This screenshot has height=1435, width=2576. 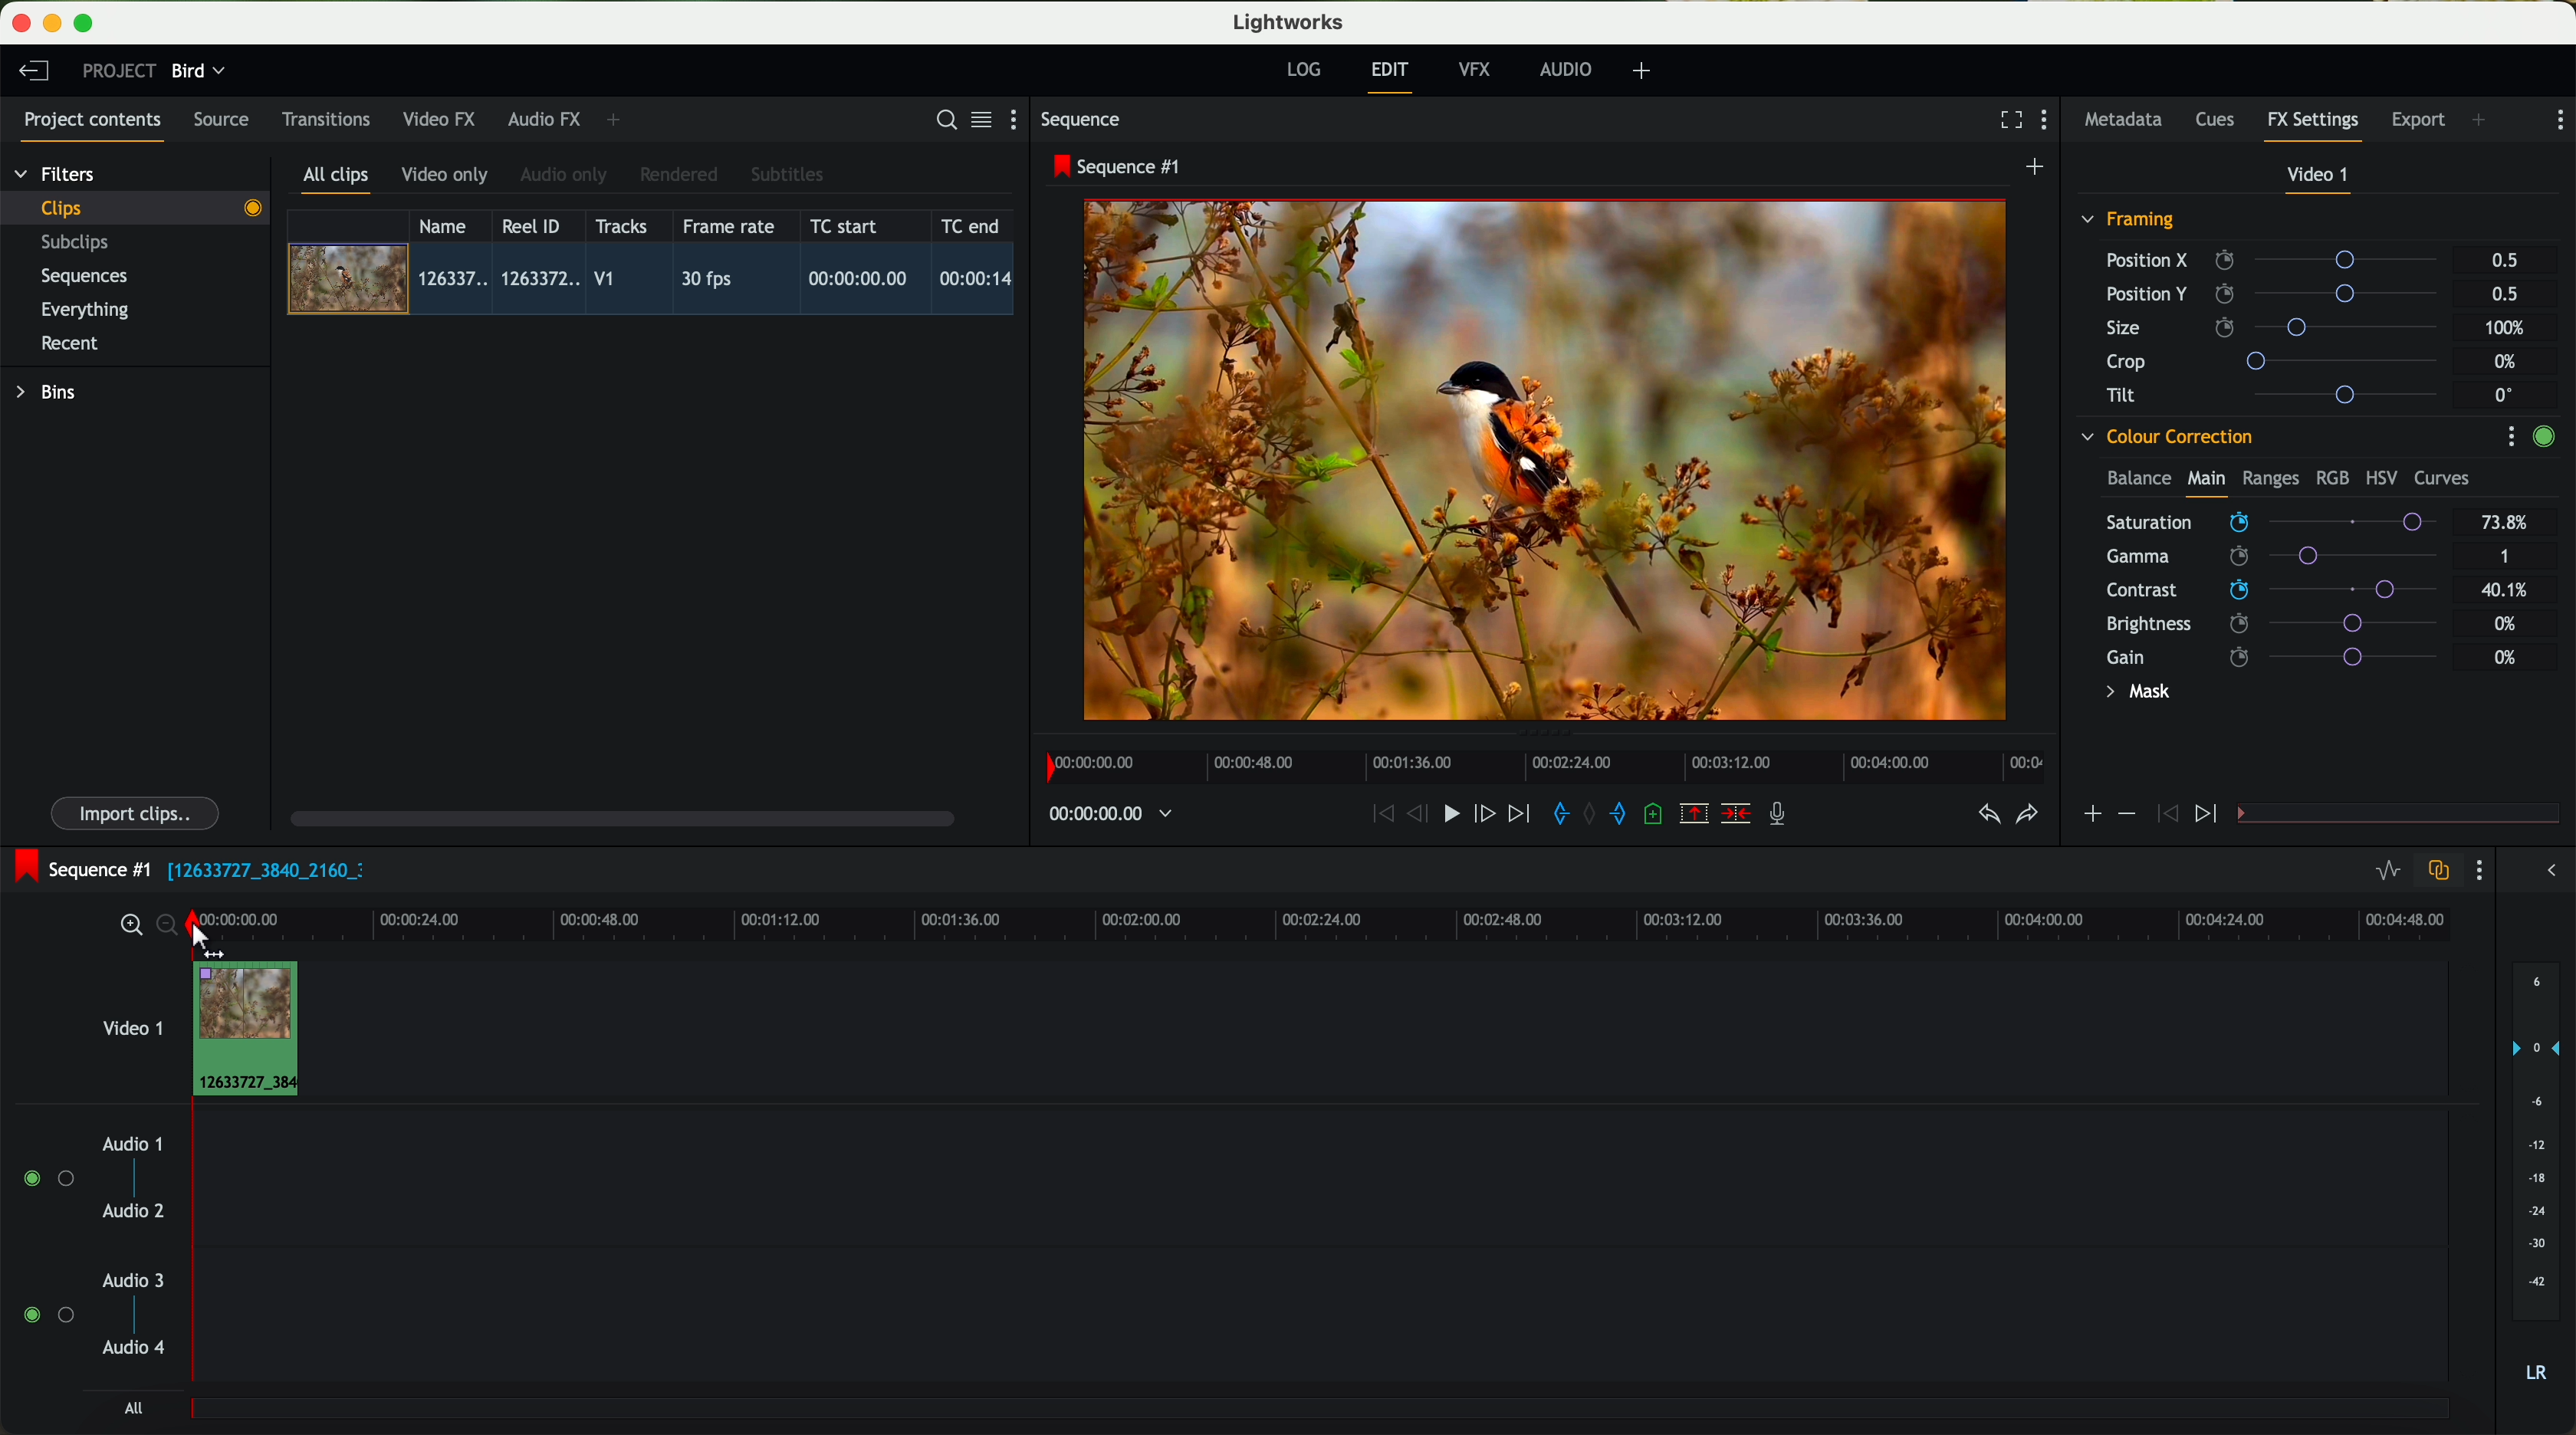 I want to click on toggle audio levels editing, so click(x=2387, y=873).